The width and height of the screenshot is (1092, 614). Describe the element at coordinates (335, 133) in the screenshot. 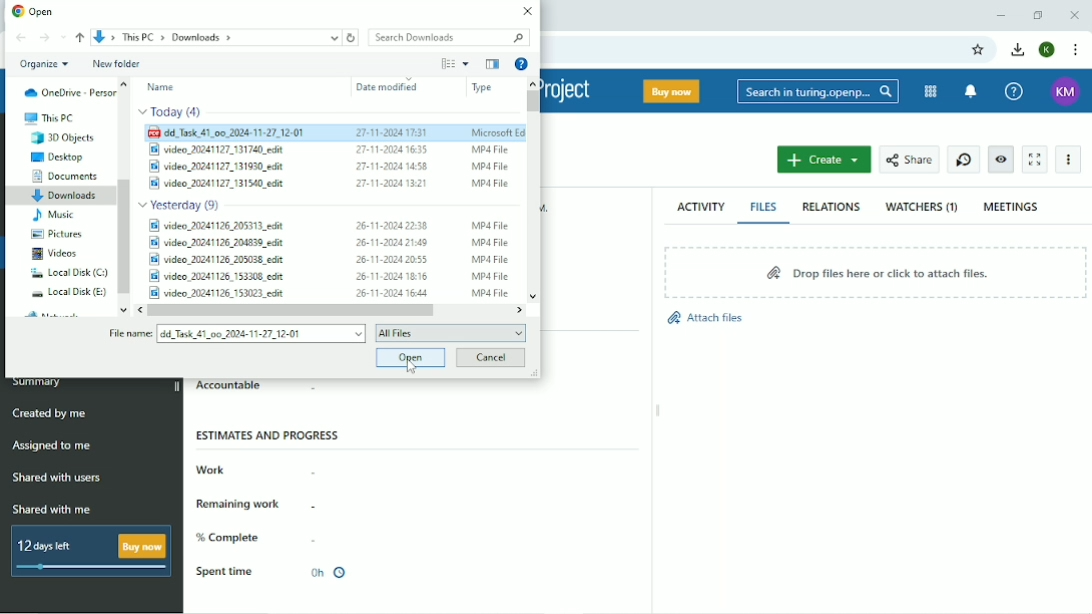

I see `pdf File` at that location.